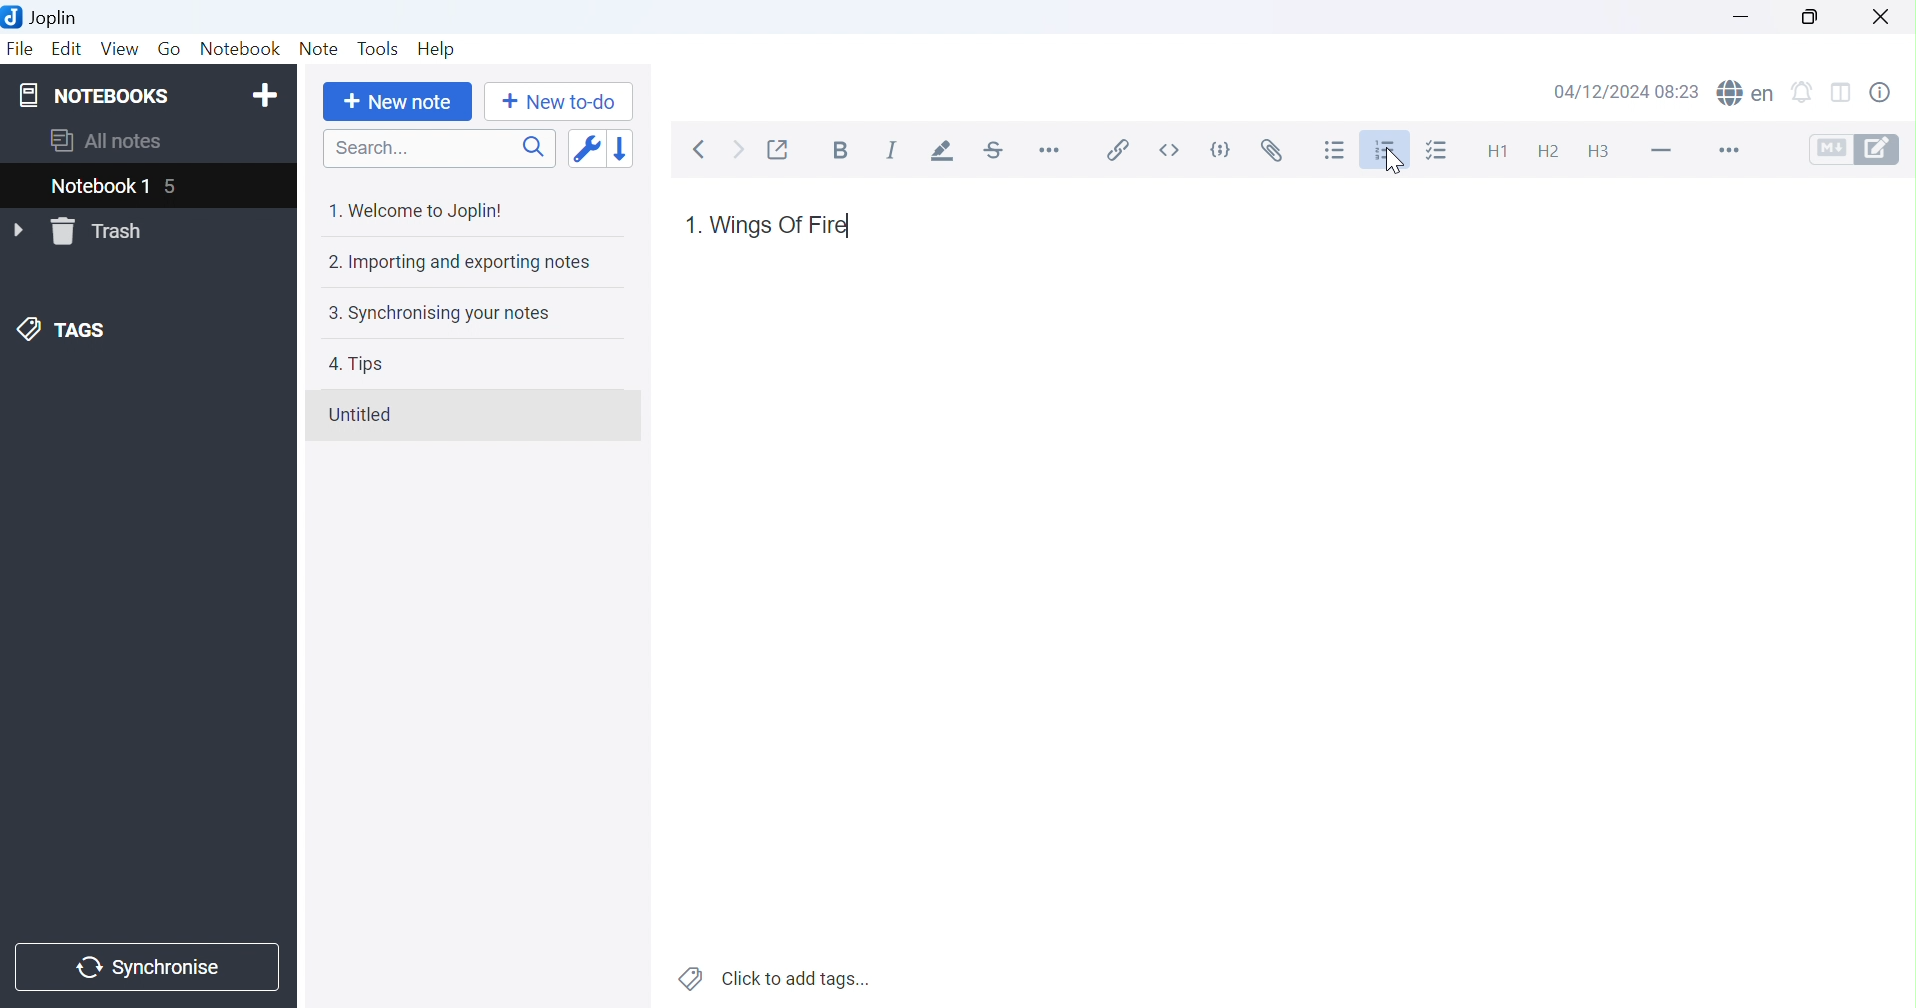 The height and width of the screenshot is (1008, 1916). I want to click on Bold, so click(841, 150).